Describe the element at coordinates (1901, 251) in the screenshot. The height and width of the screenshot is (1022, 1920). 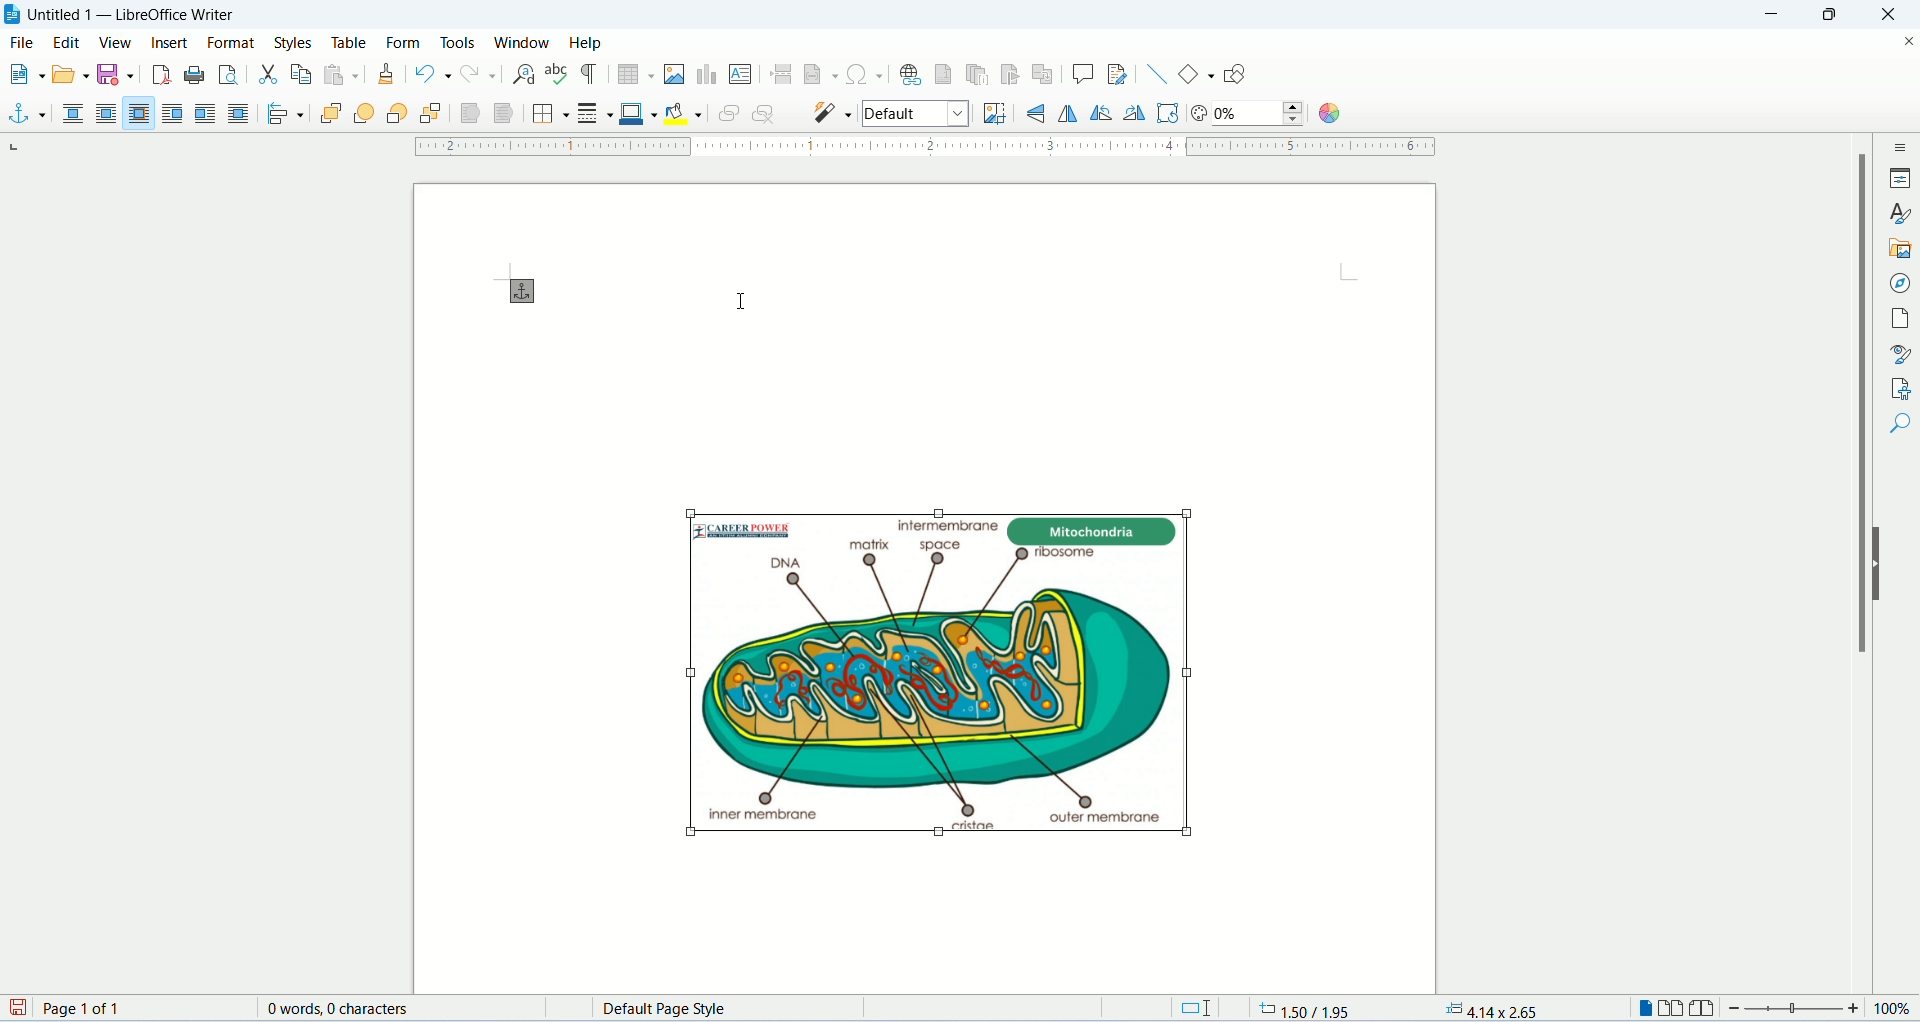
I see `gallery` at that location.